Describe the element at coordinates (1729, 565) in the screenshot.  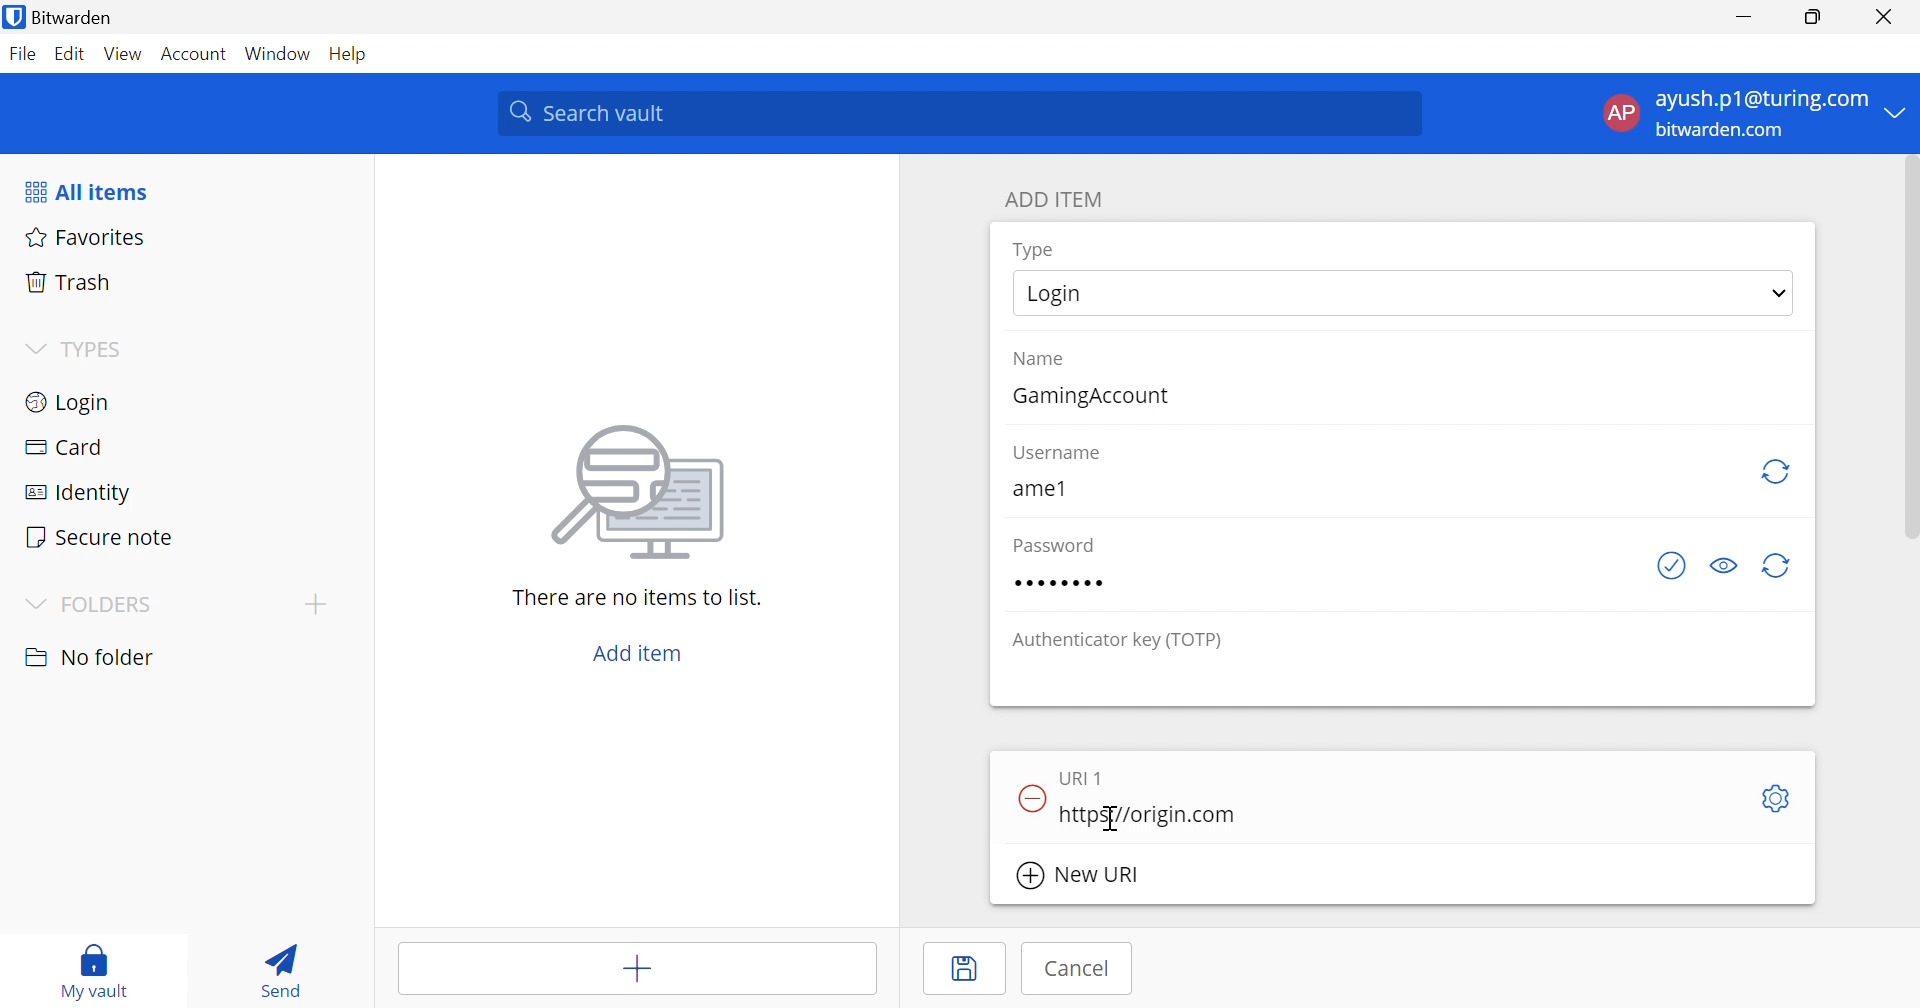
I see `Toggle visibility` at that location.